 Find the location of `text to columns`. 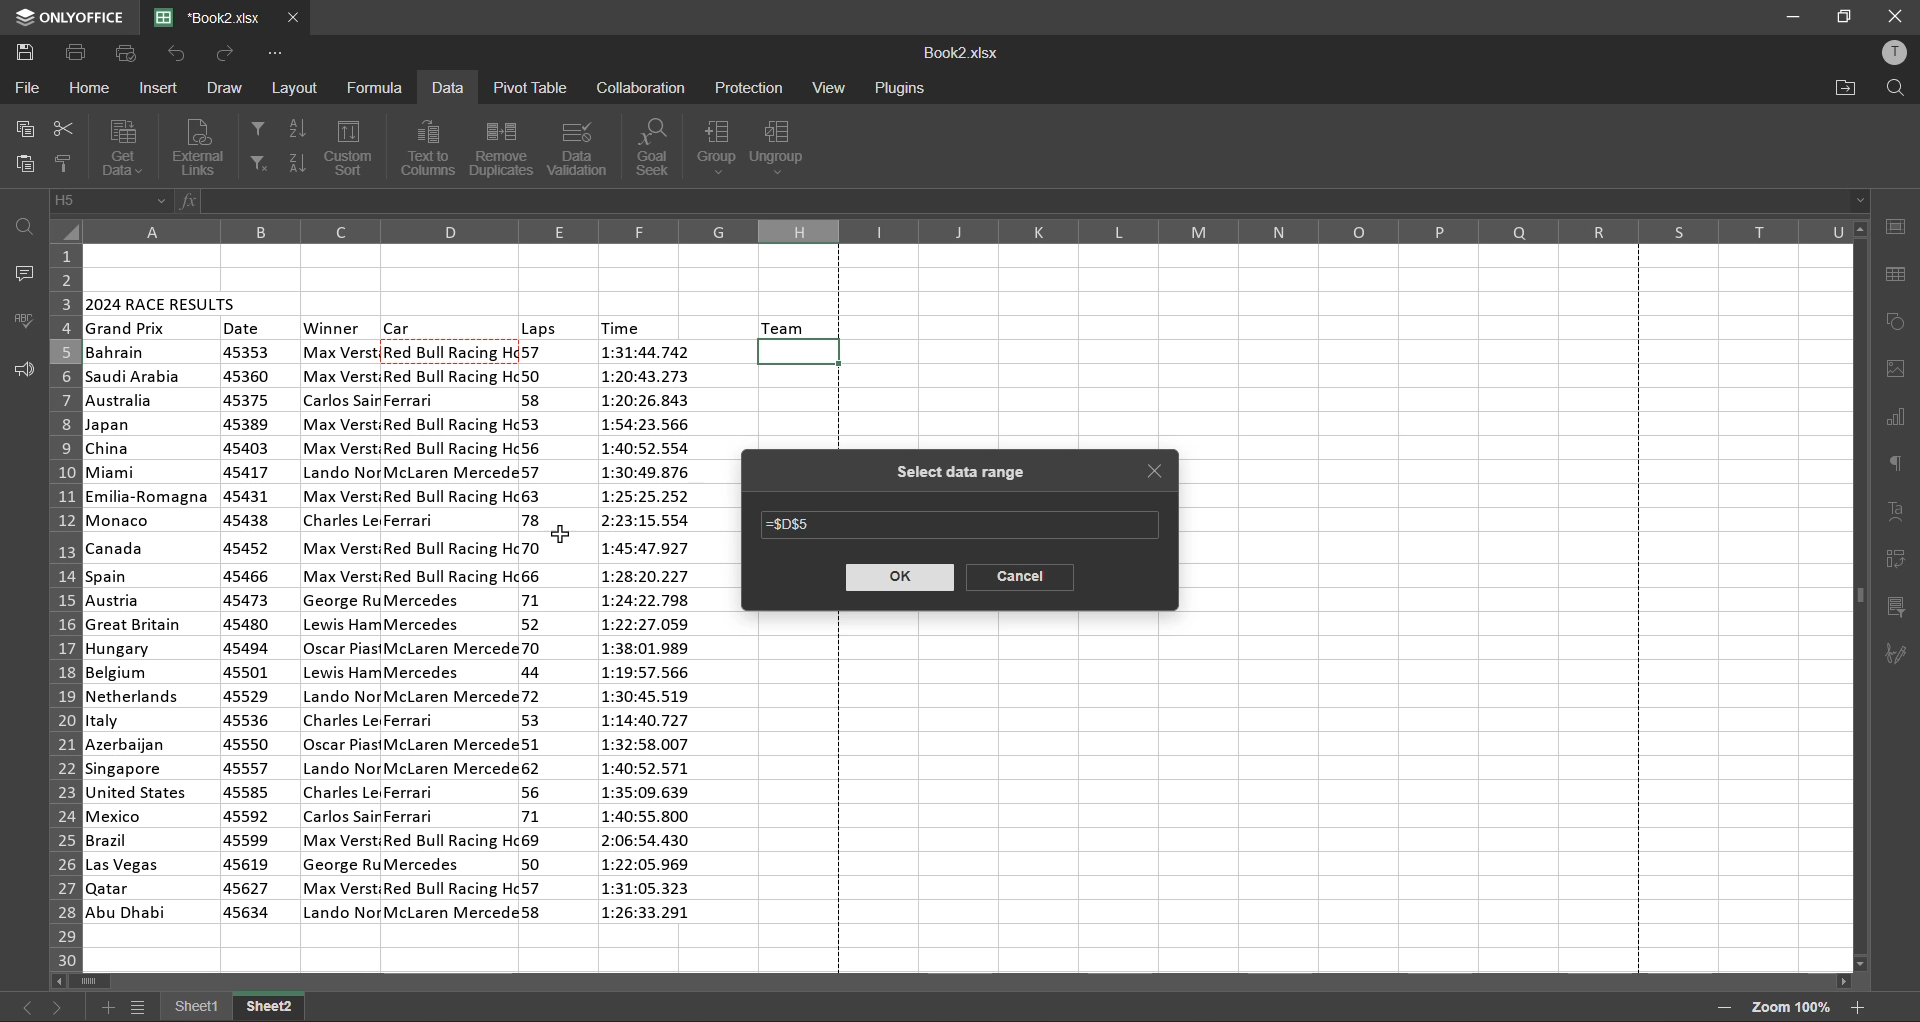

text to columns is located at coordinates (429, 148).